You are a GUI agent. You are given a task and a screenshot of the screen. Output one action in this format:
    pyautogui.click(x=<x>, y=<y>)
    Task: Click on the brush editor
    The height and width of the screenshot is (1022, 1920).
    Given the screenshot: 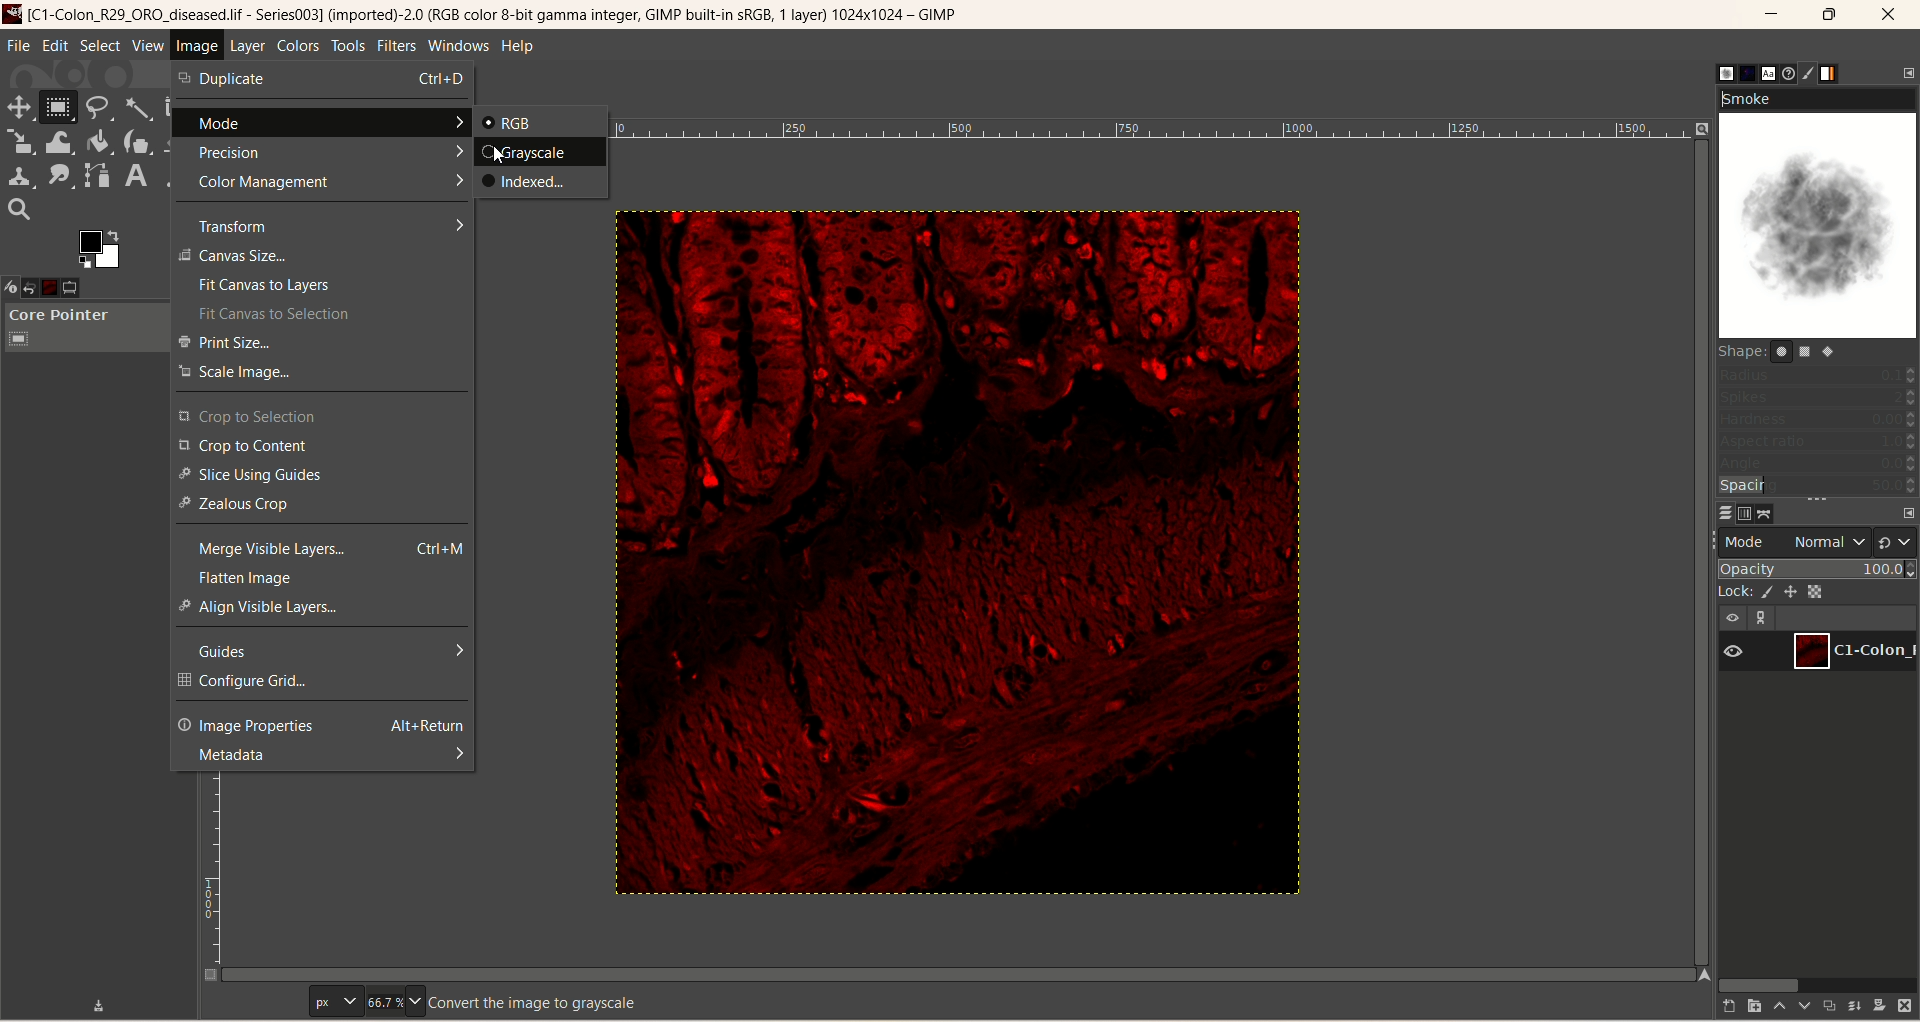 What is the action you would take?
    pyautogui.click(x=1807, y=72)
    